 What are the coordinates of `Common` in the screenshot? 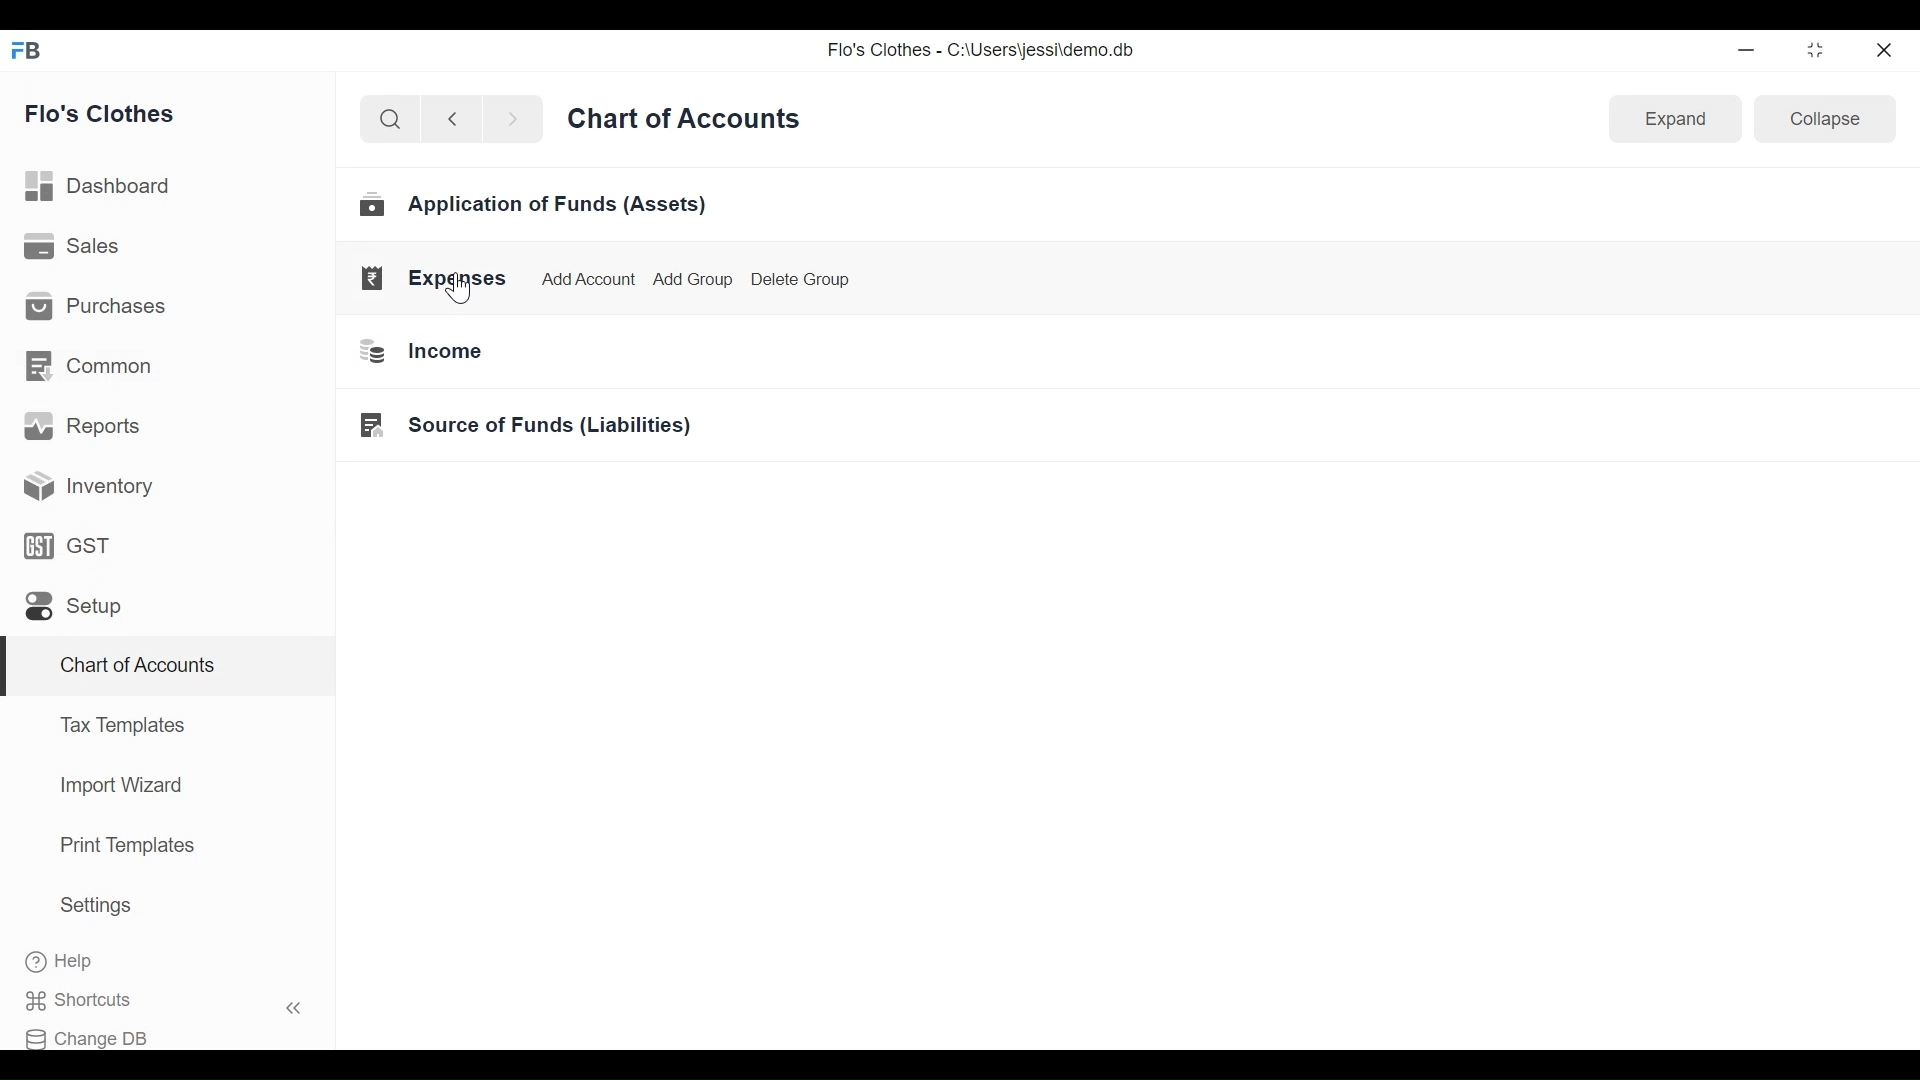 It's located at (91, 364).